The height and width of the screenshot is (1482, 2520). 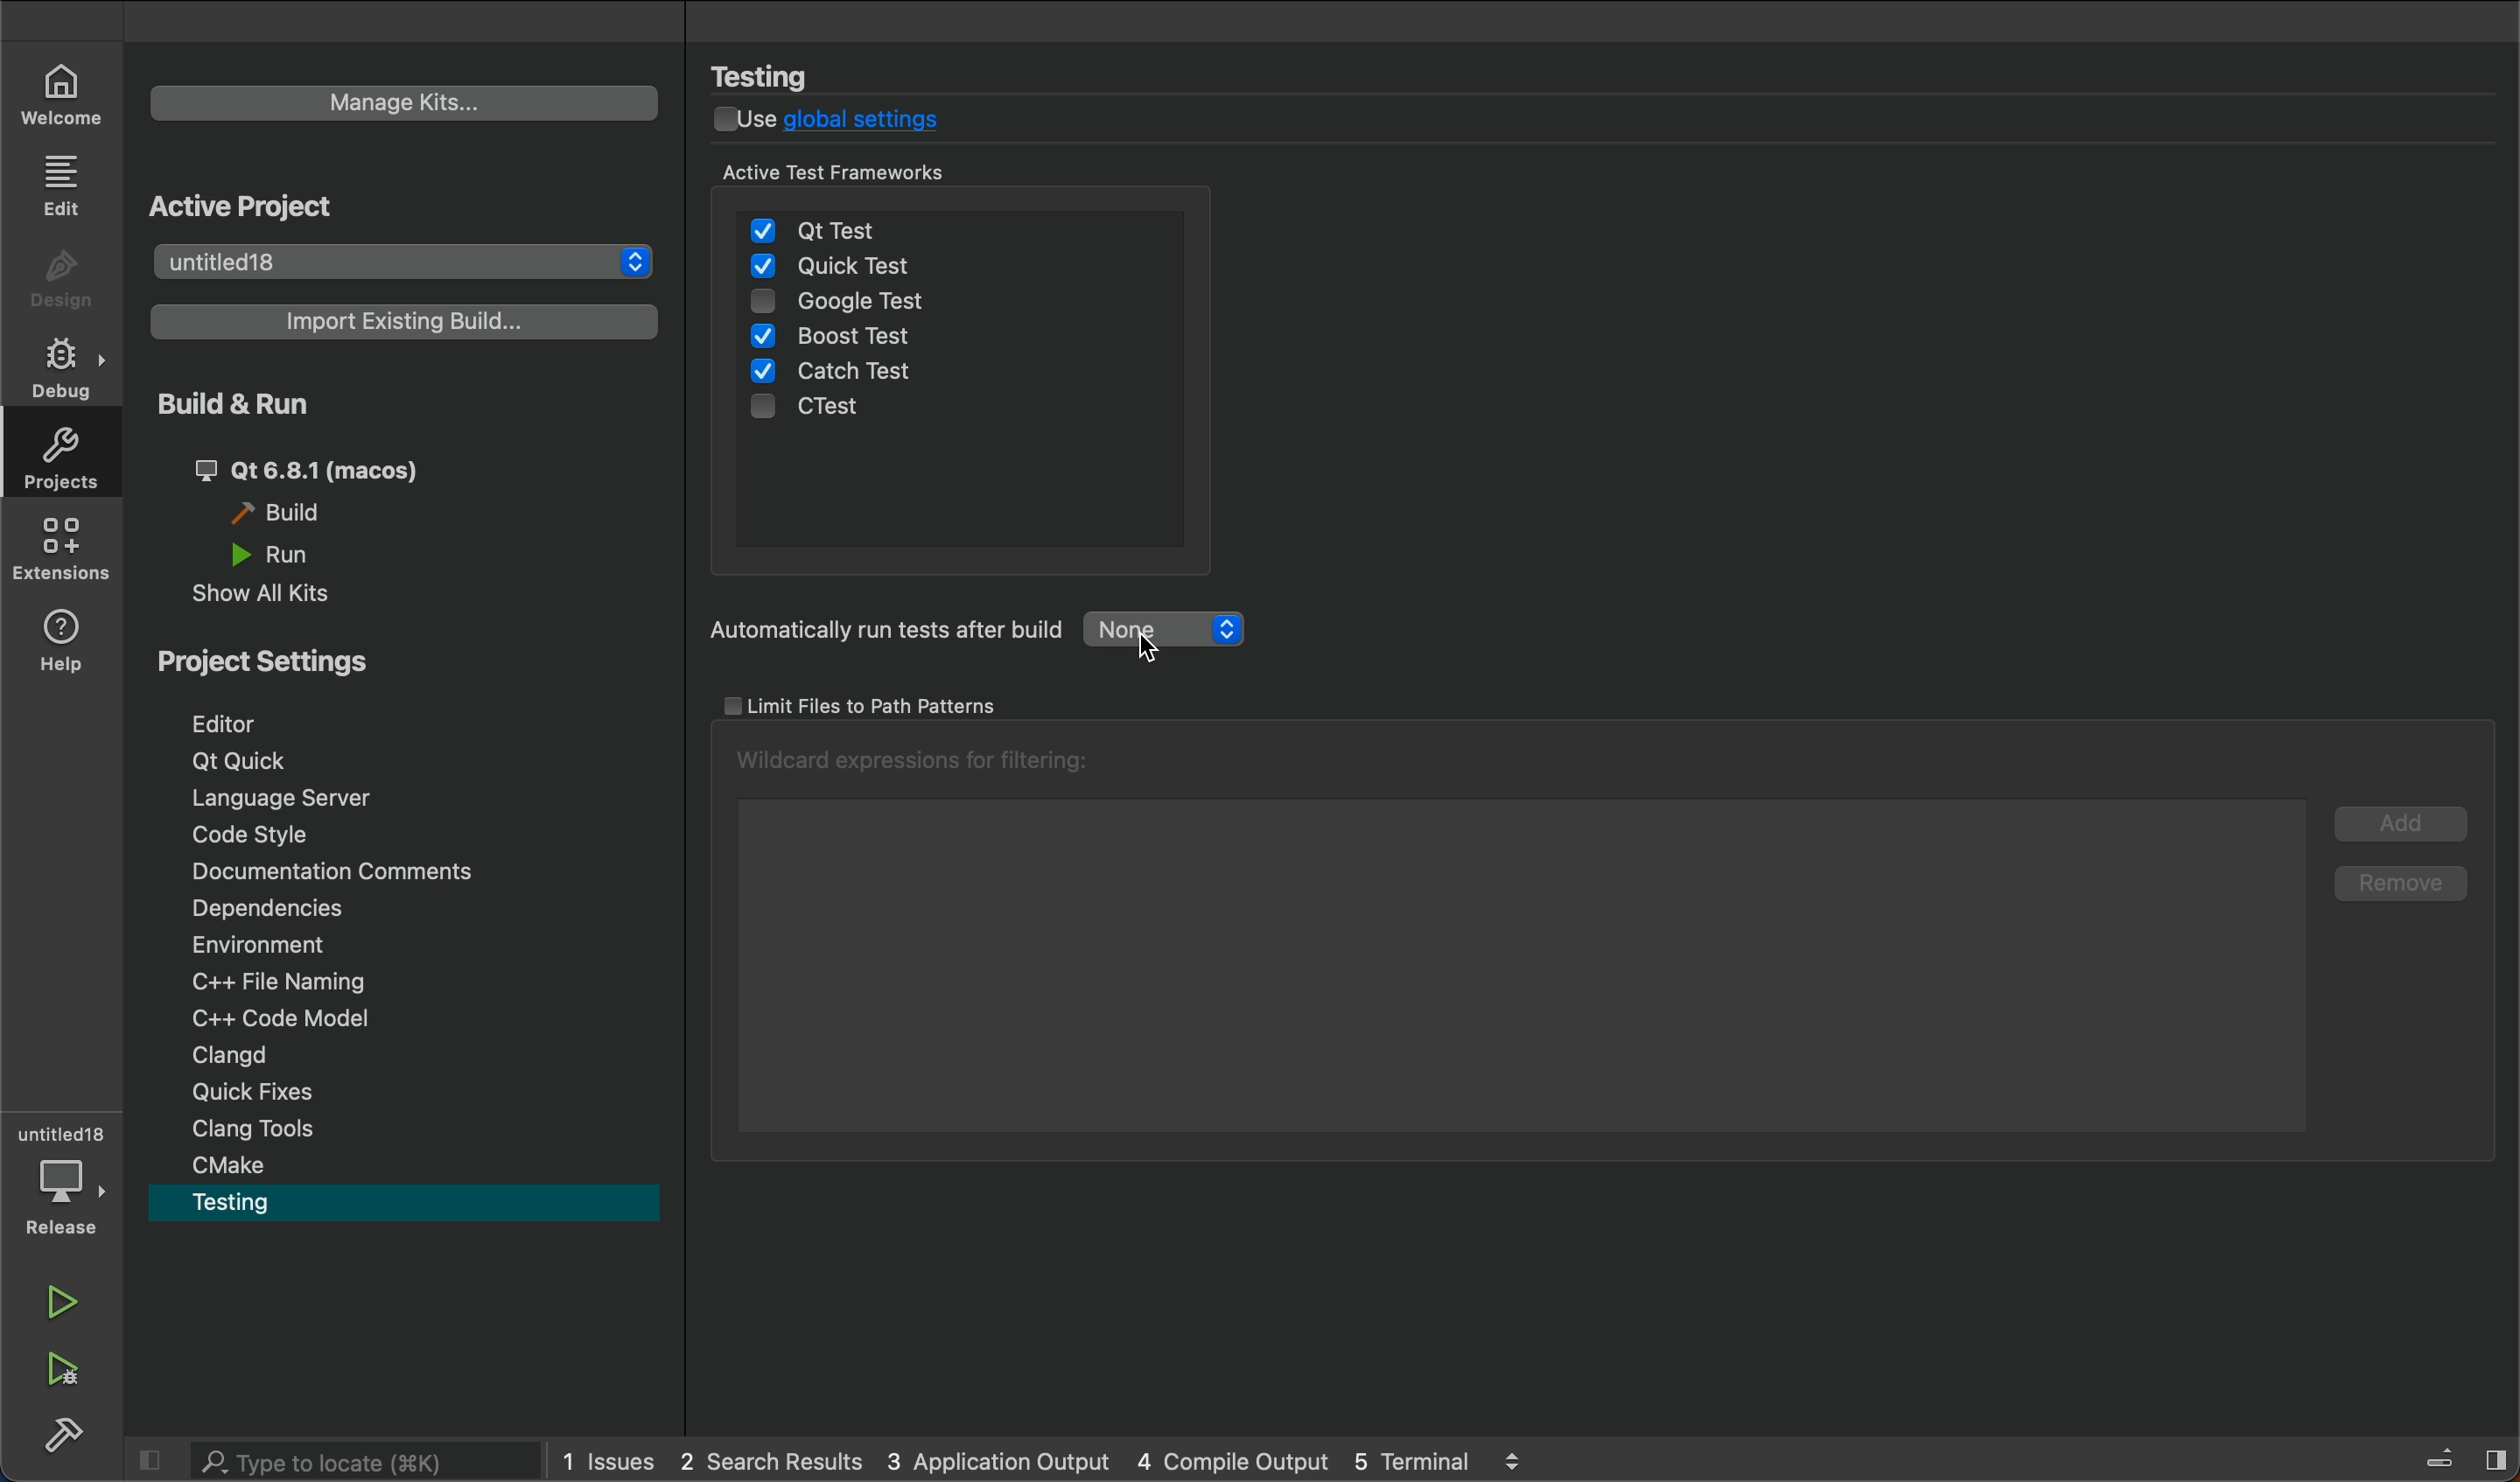 What do you see at coordinates (1061, 1464) in the screenshot?
I see `logs` at bounding box center [1061, 1464].